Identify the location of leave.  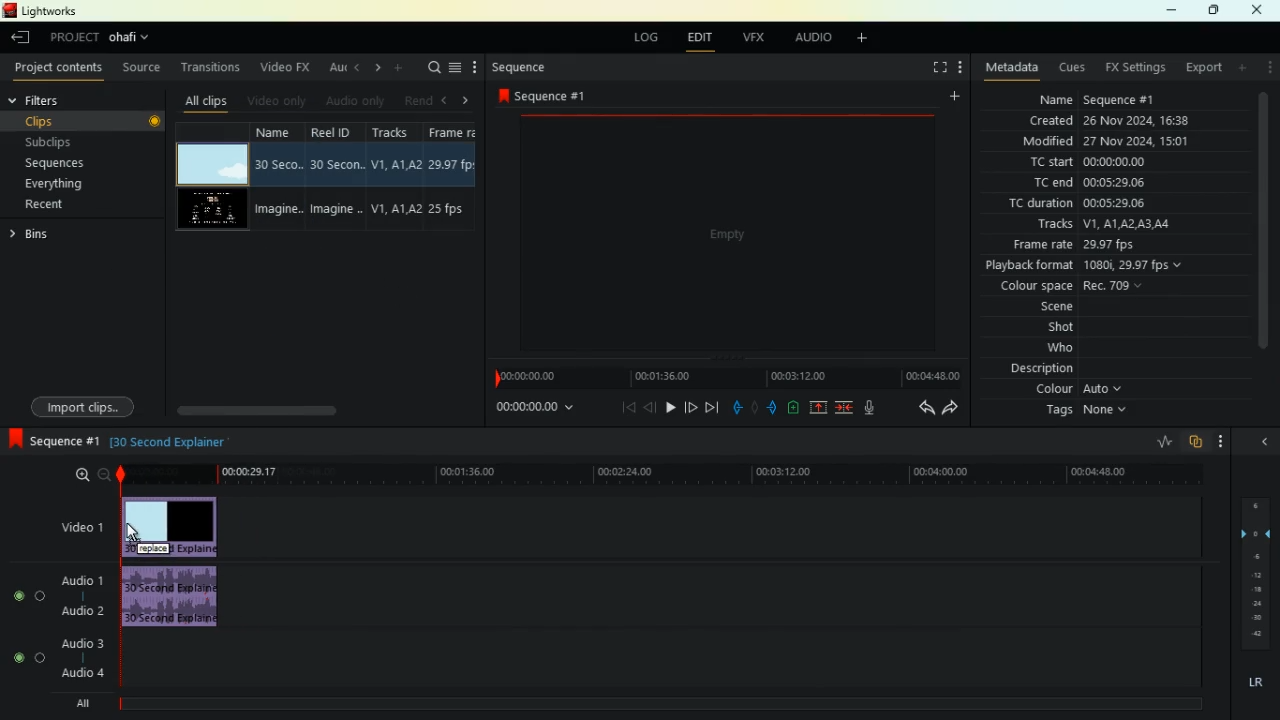
(21, 39).